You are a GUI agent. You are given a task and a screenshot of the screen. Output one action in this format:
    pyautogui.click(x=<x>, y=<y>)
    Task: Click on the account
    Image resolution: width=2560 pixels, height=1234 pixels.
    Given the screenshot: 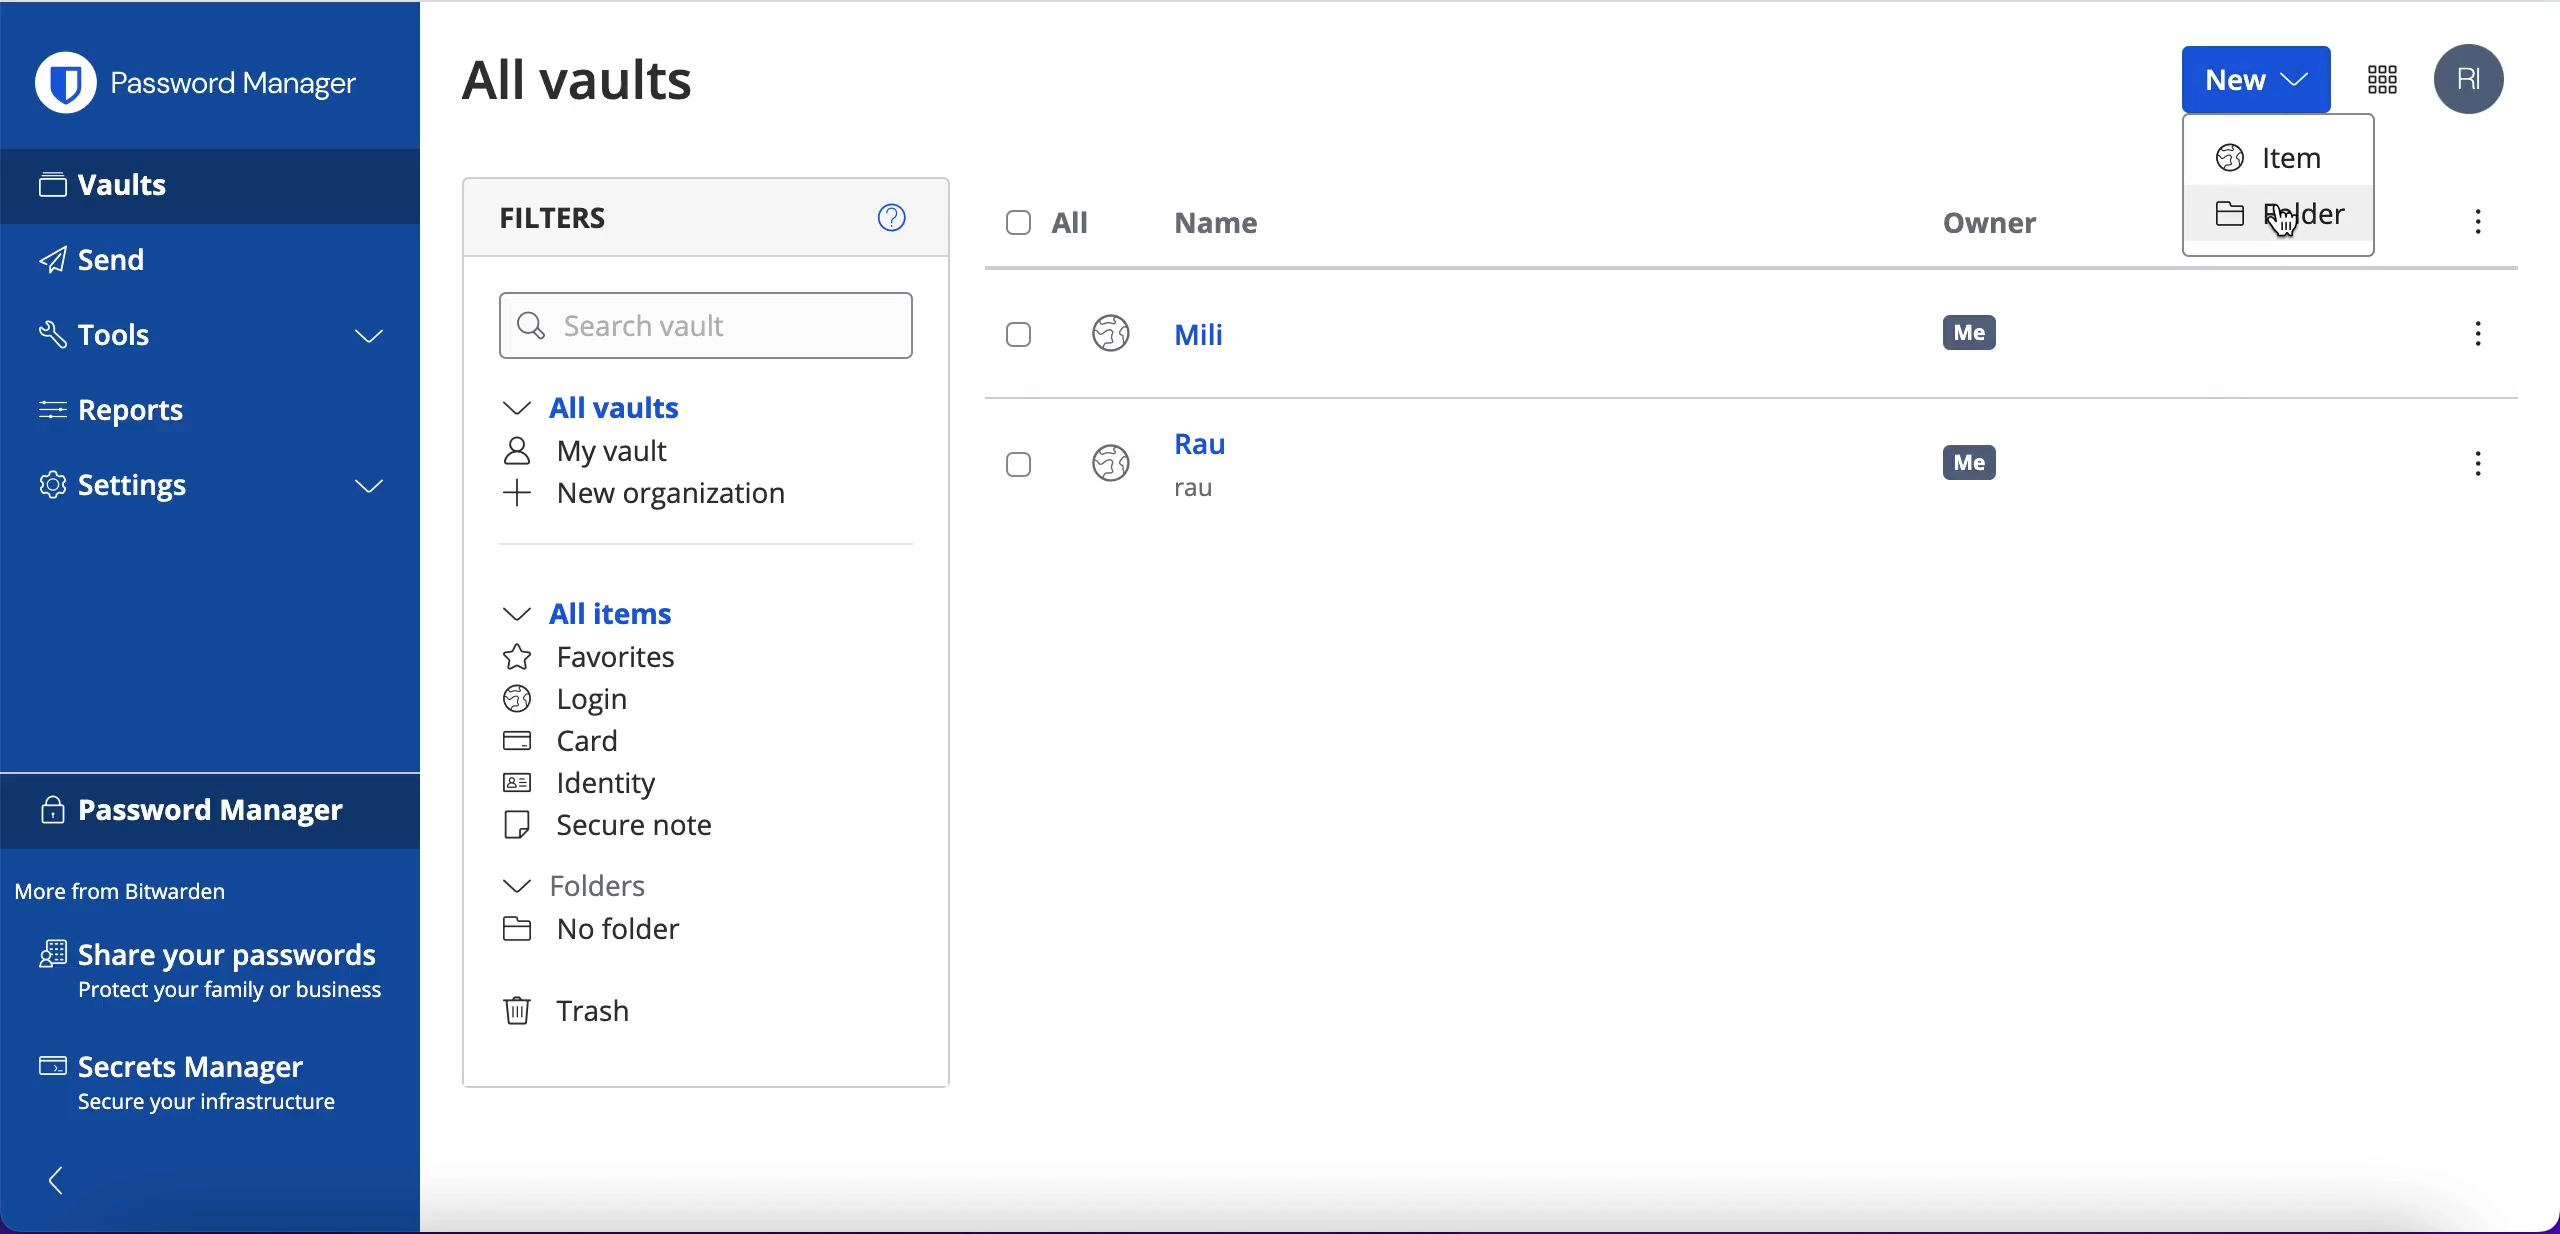 What is the action you would take?
    pyautogui.click(x=2474, y=81)
    